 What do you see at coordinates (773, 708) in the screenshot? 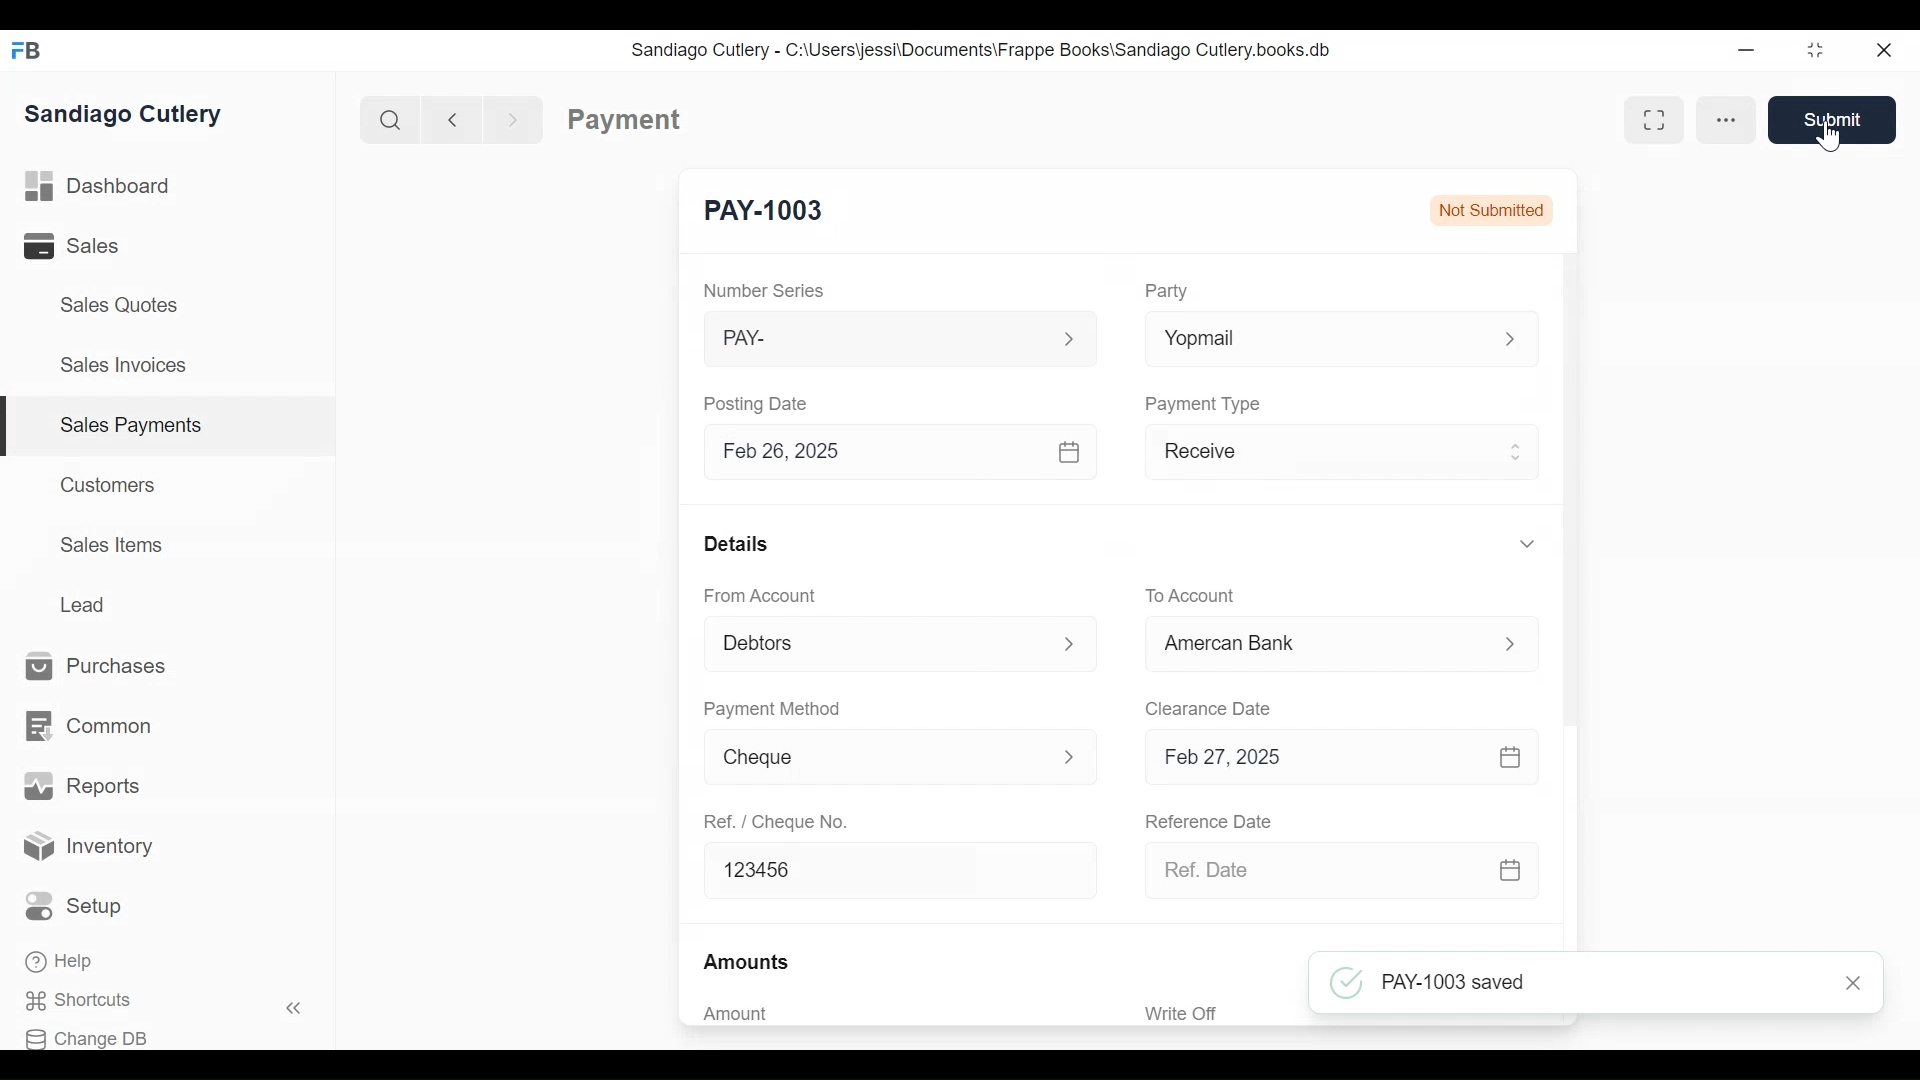
I see `Payment Method` at bounding box center [773, 708].